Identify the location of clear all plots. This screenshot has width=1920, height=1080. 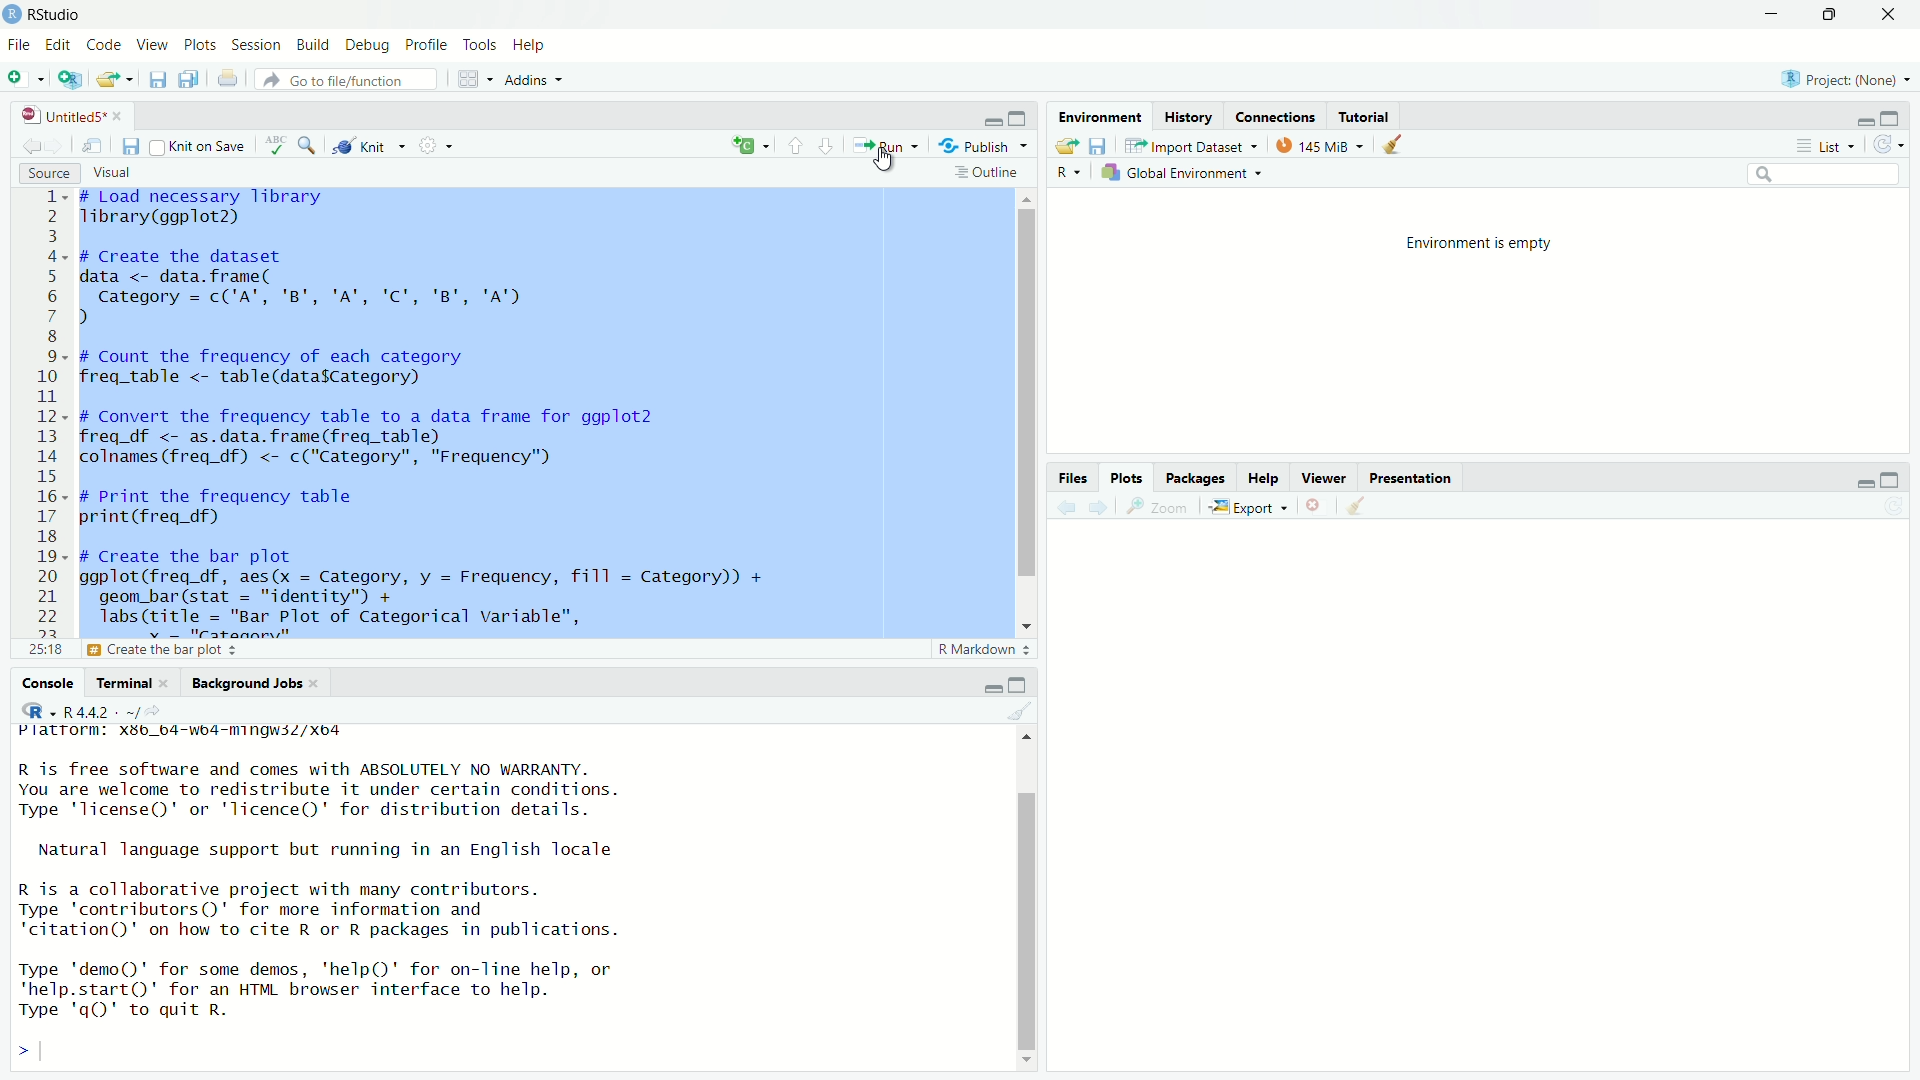
(1358, 506).